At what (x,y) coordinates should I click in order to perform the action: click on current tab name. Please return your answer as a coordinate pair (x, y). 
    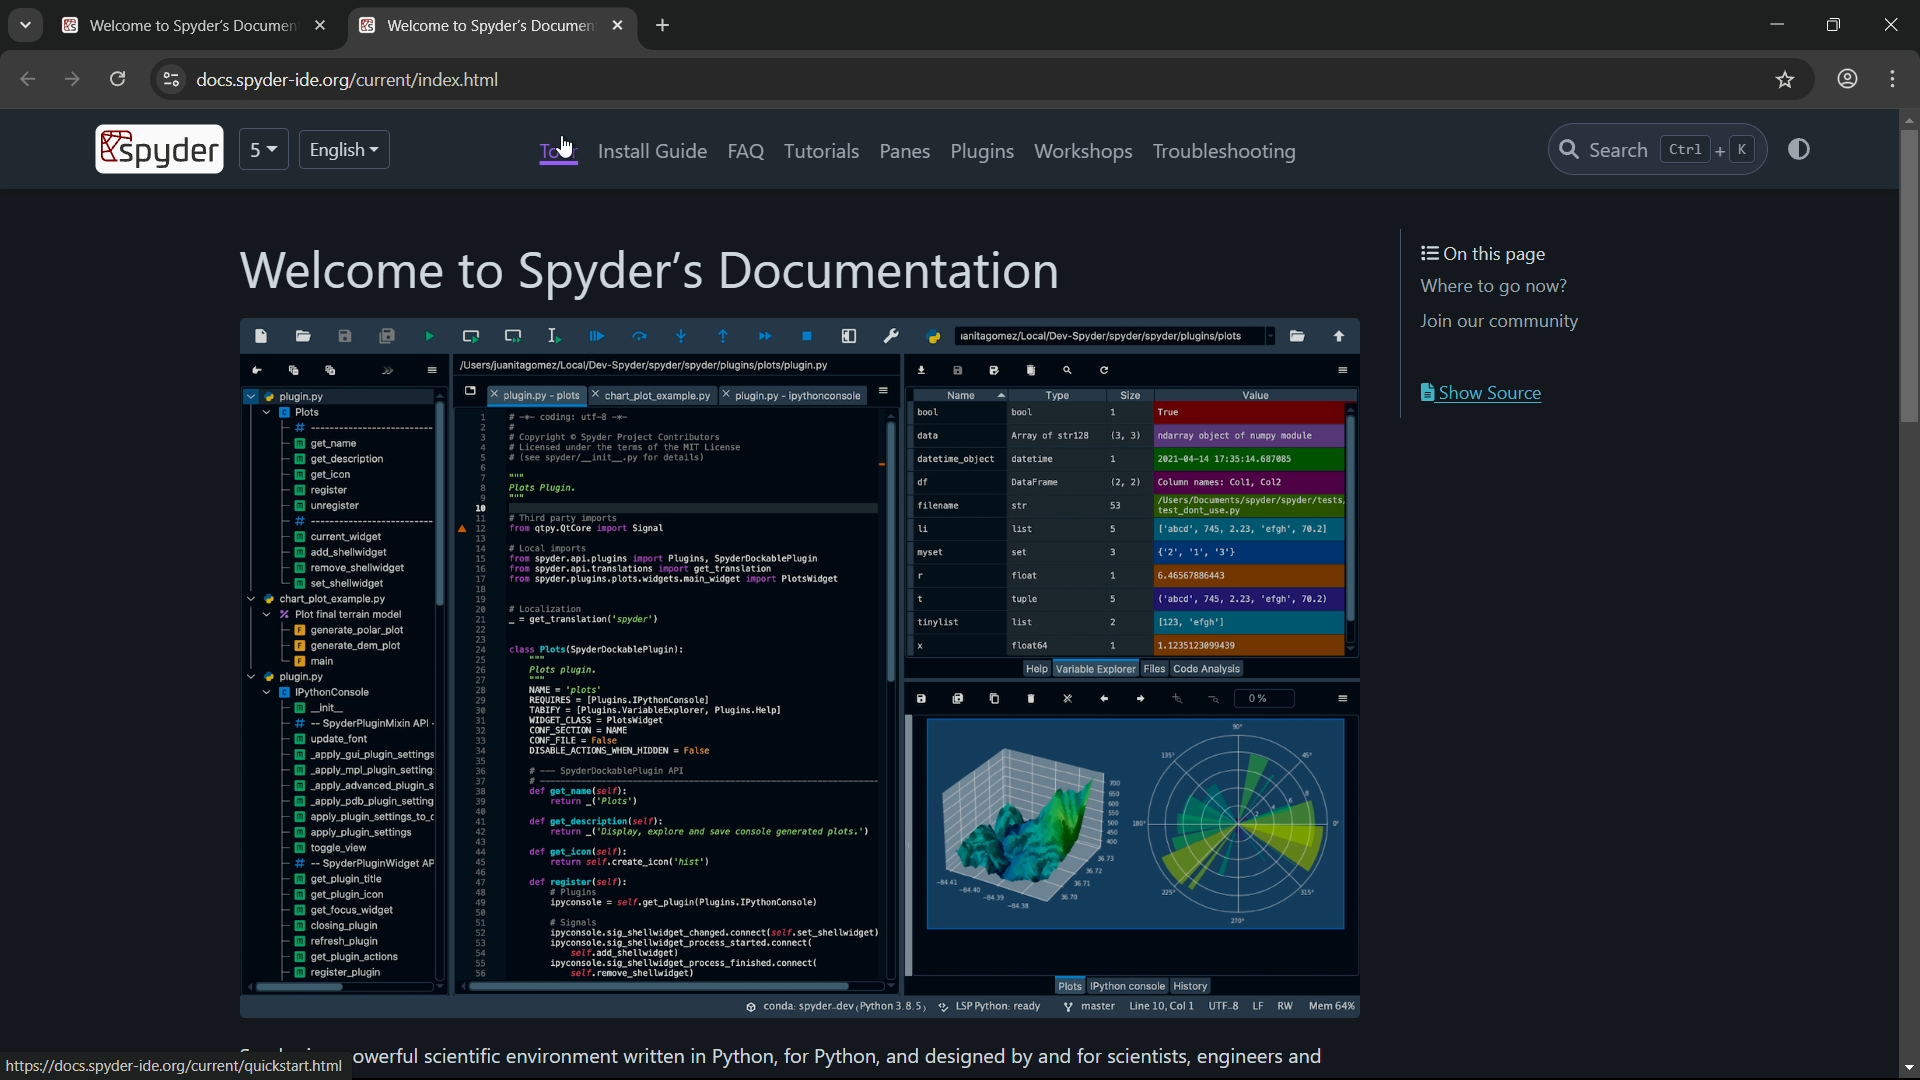
    Looking at the image, I should click on (473, 25).